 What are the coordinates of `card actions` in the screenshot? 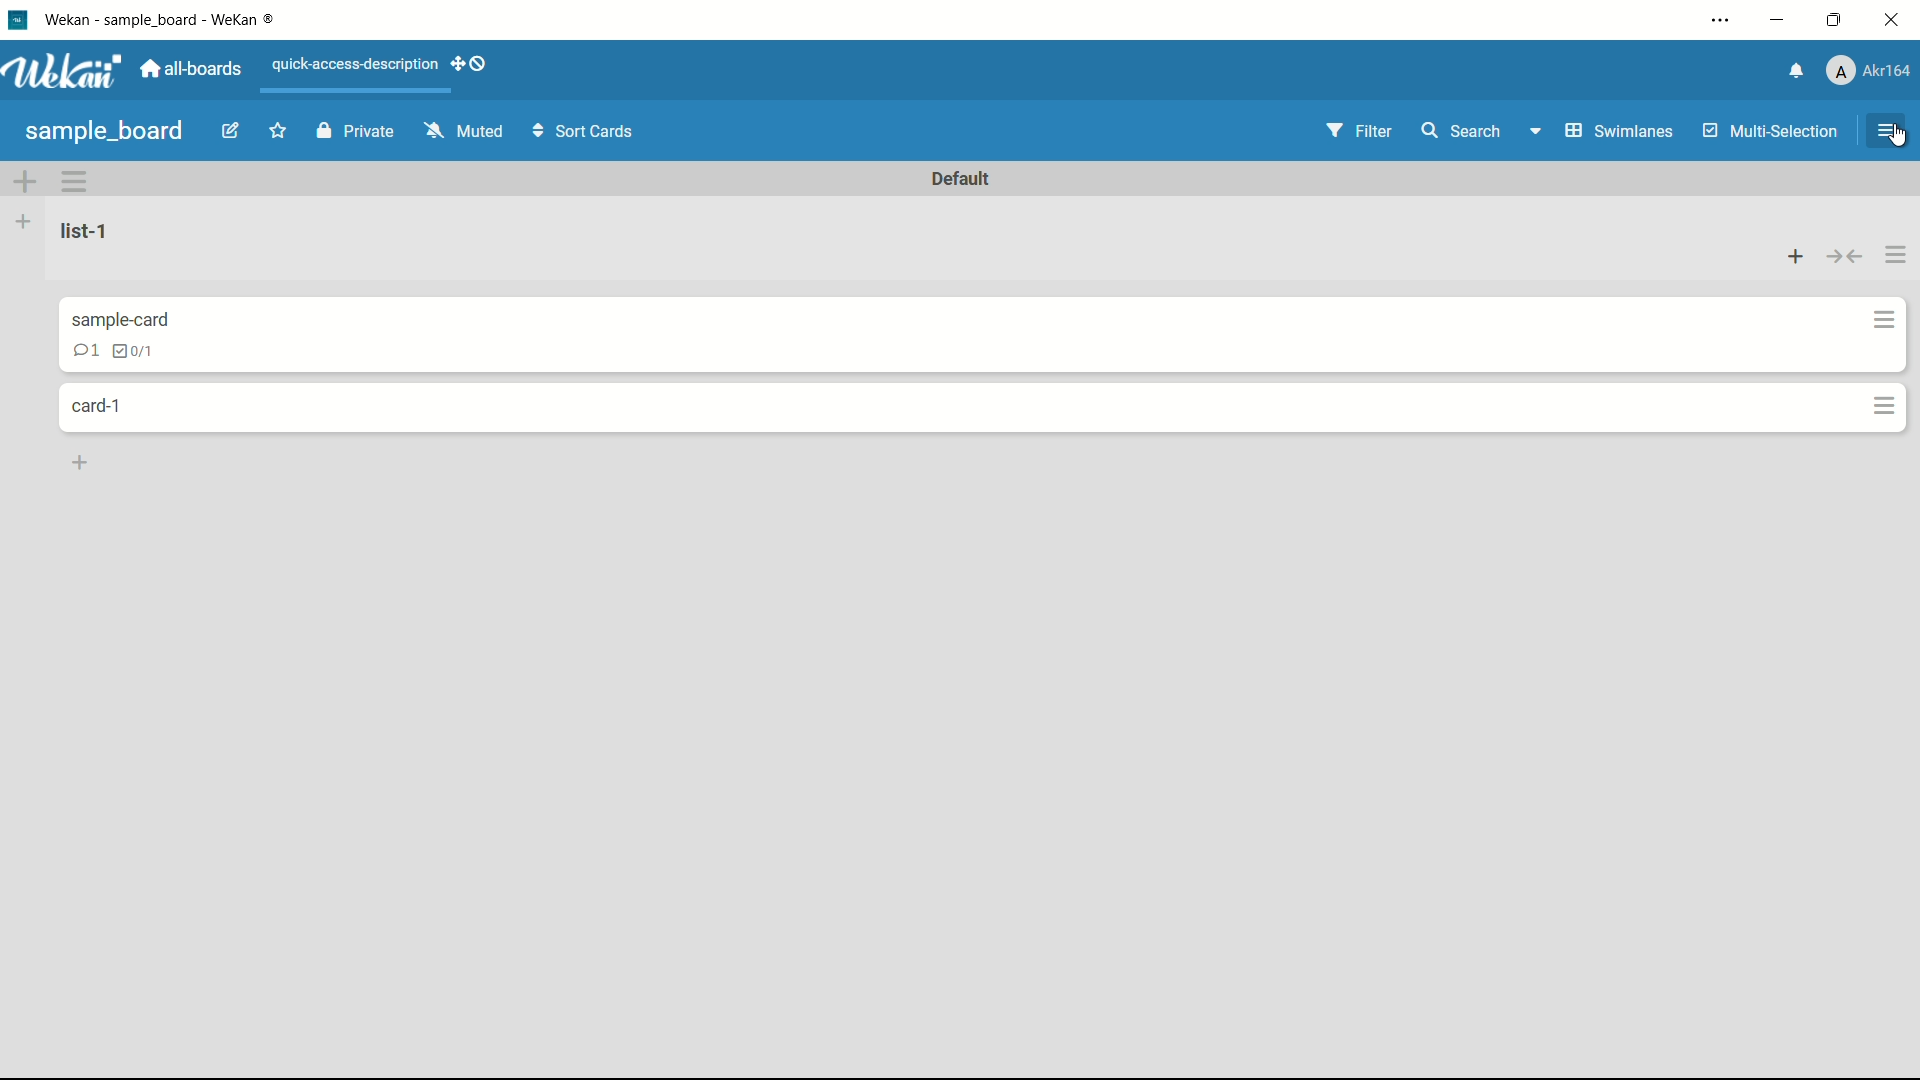 It's located at (1882, 404).